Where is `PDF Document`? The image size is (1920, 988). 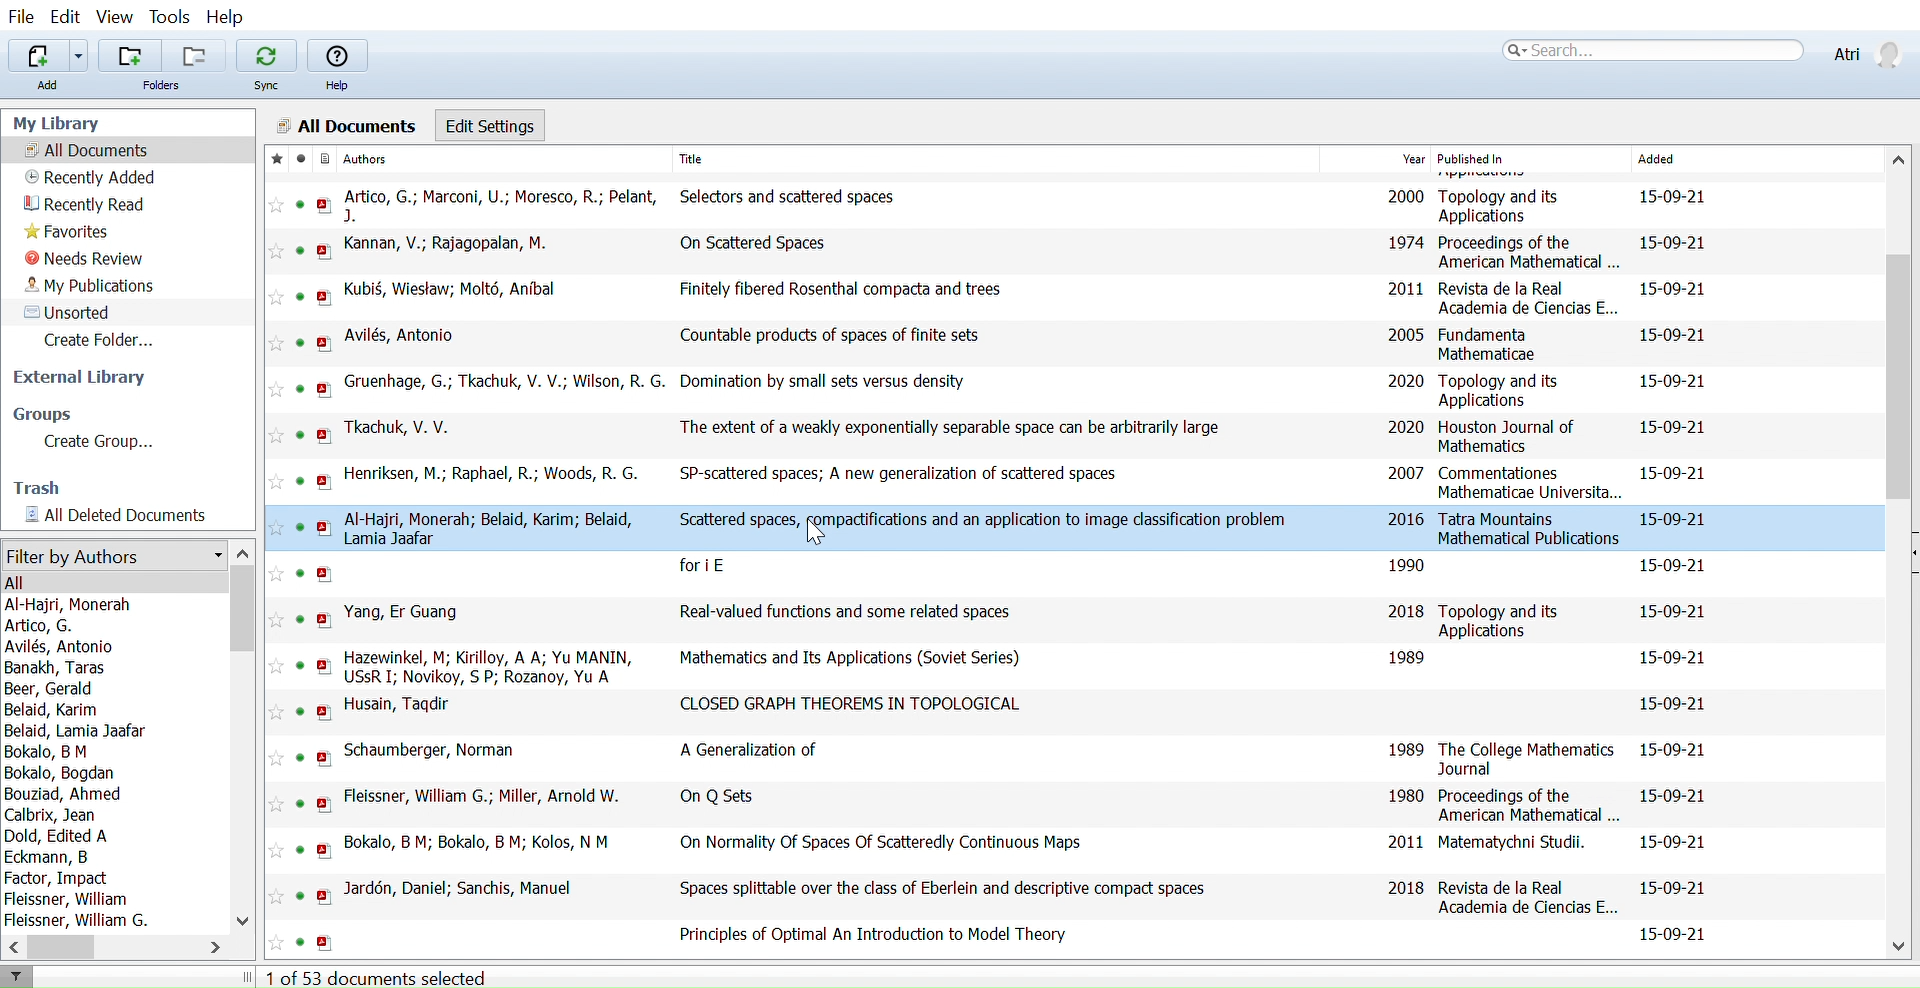 PDF Document is located at coordinates (321, 804).